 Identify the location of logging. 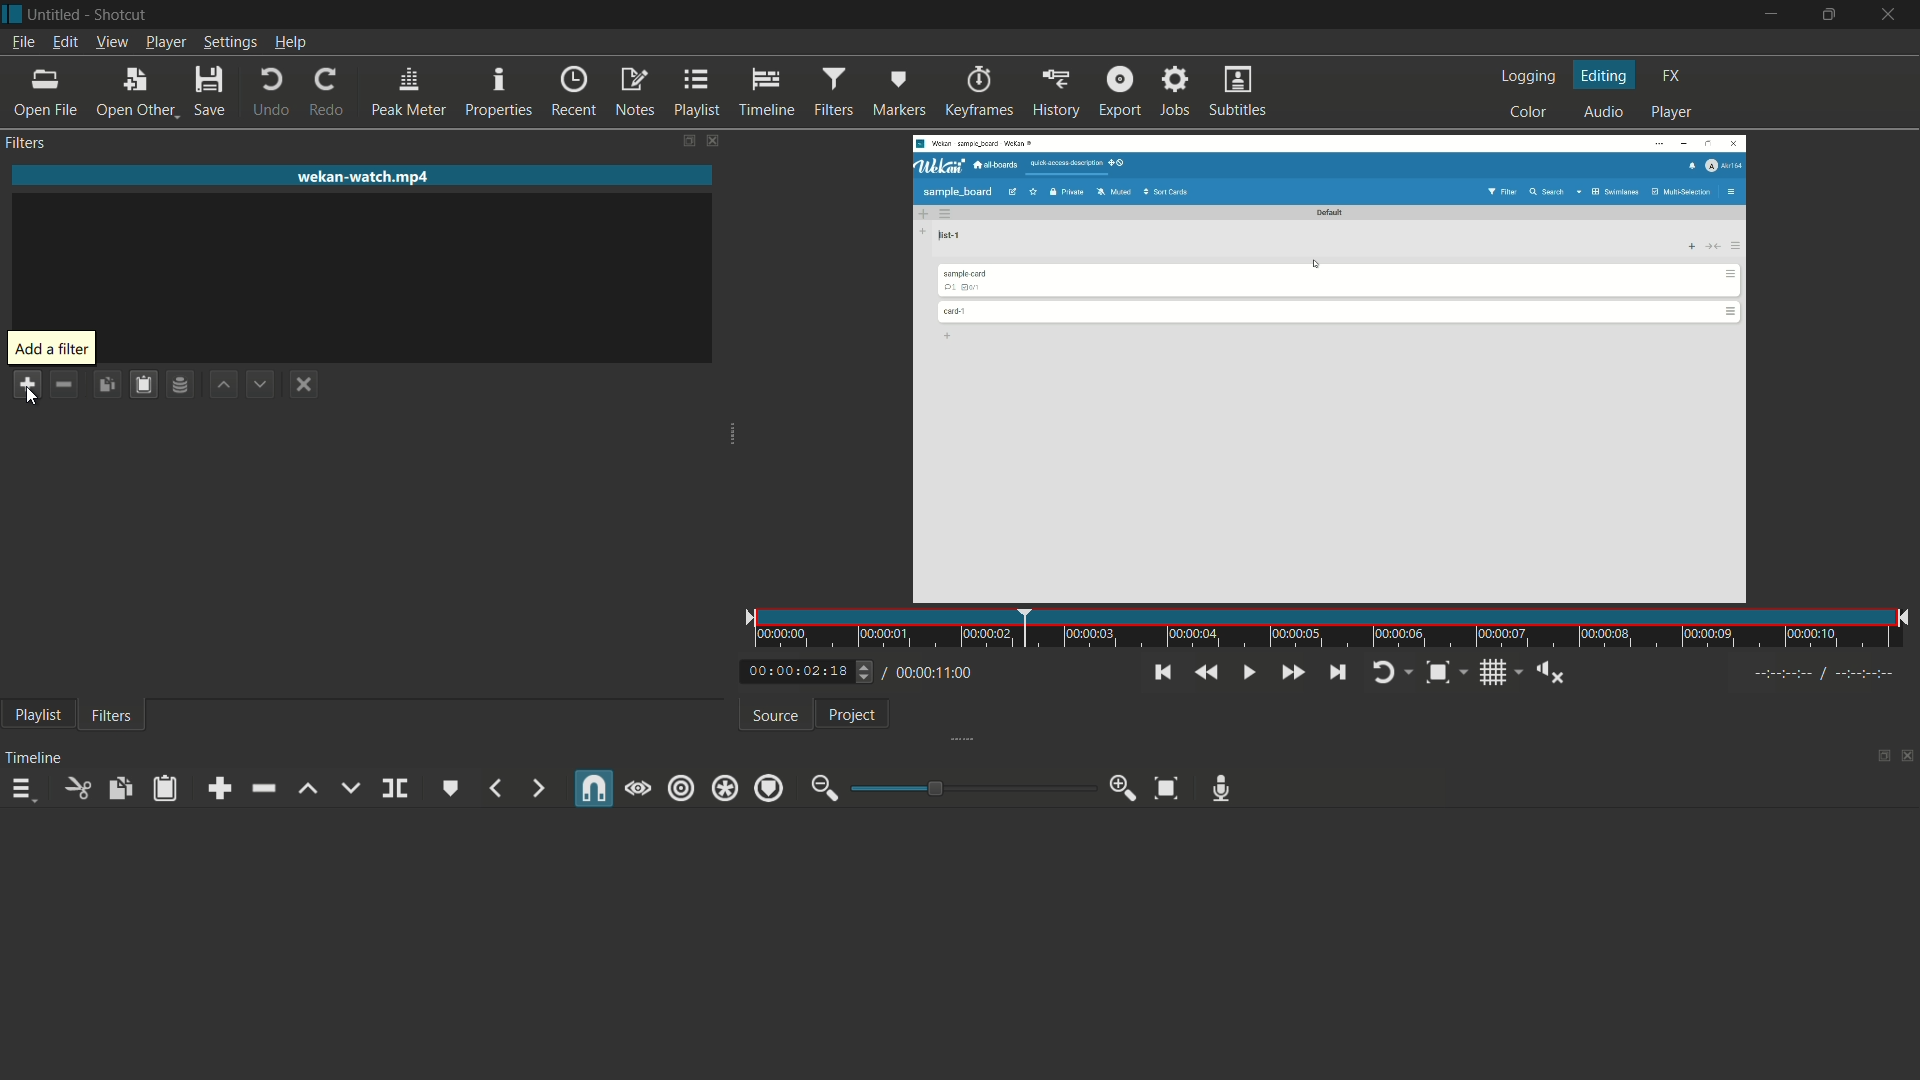
(1532, 77).